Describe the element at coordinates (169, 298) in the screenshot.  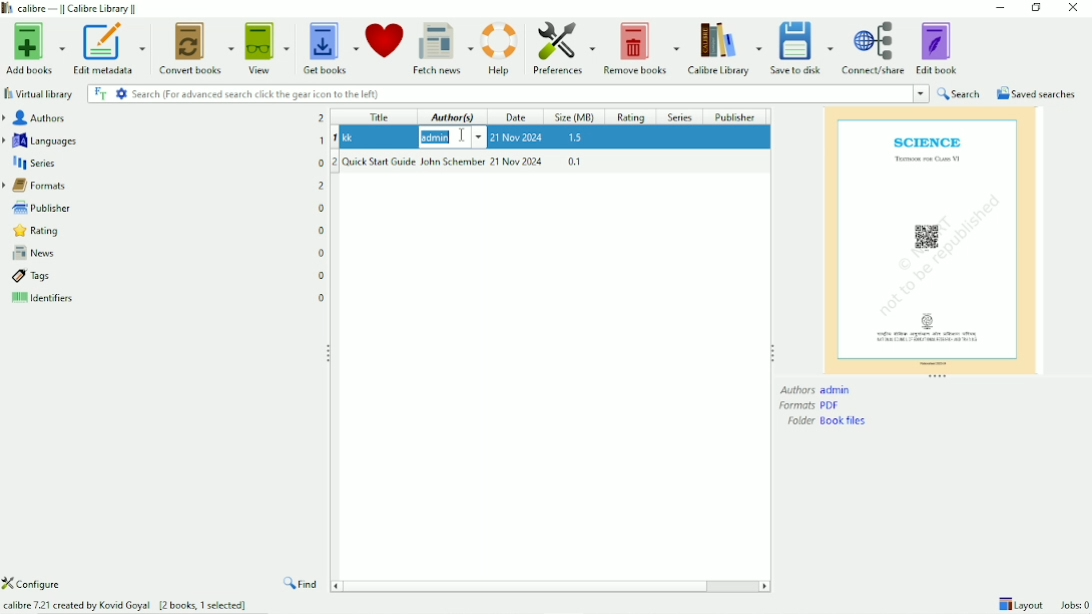
I see `Identifiers` at that location.